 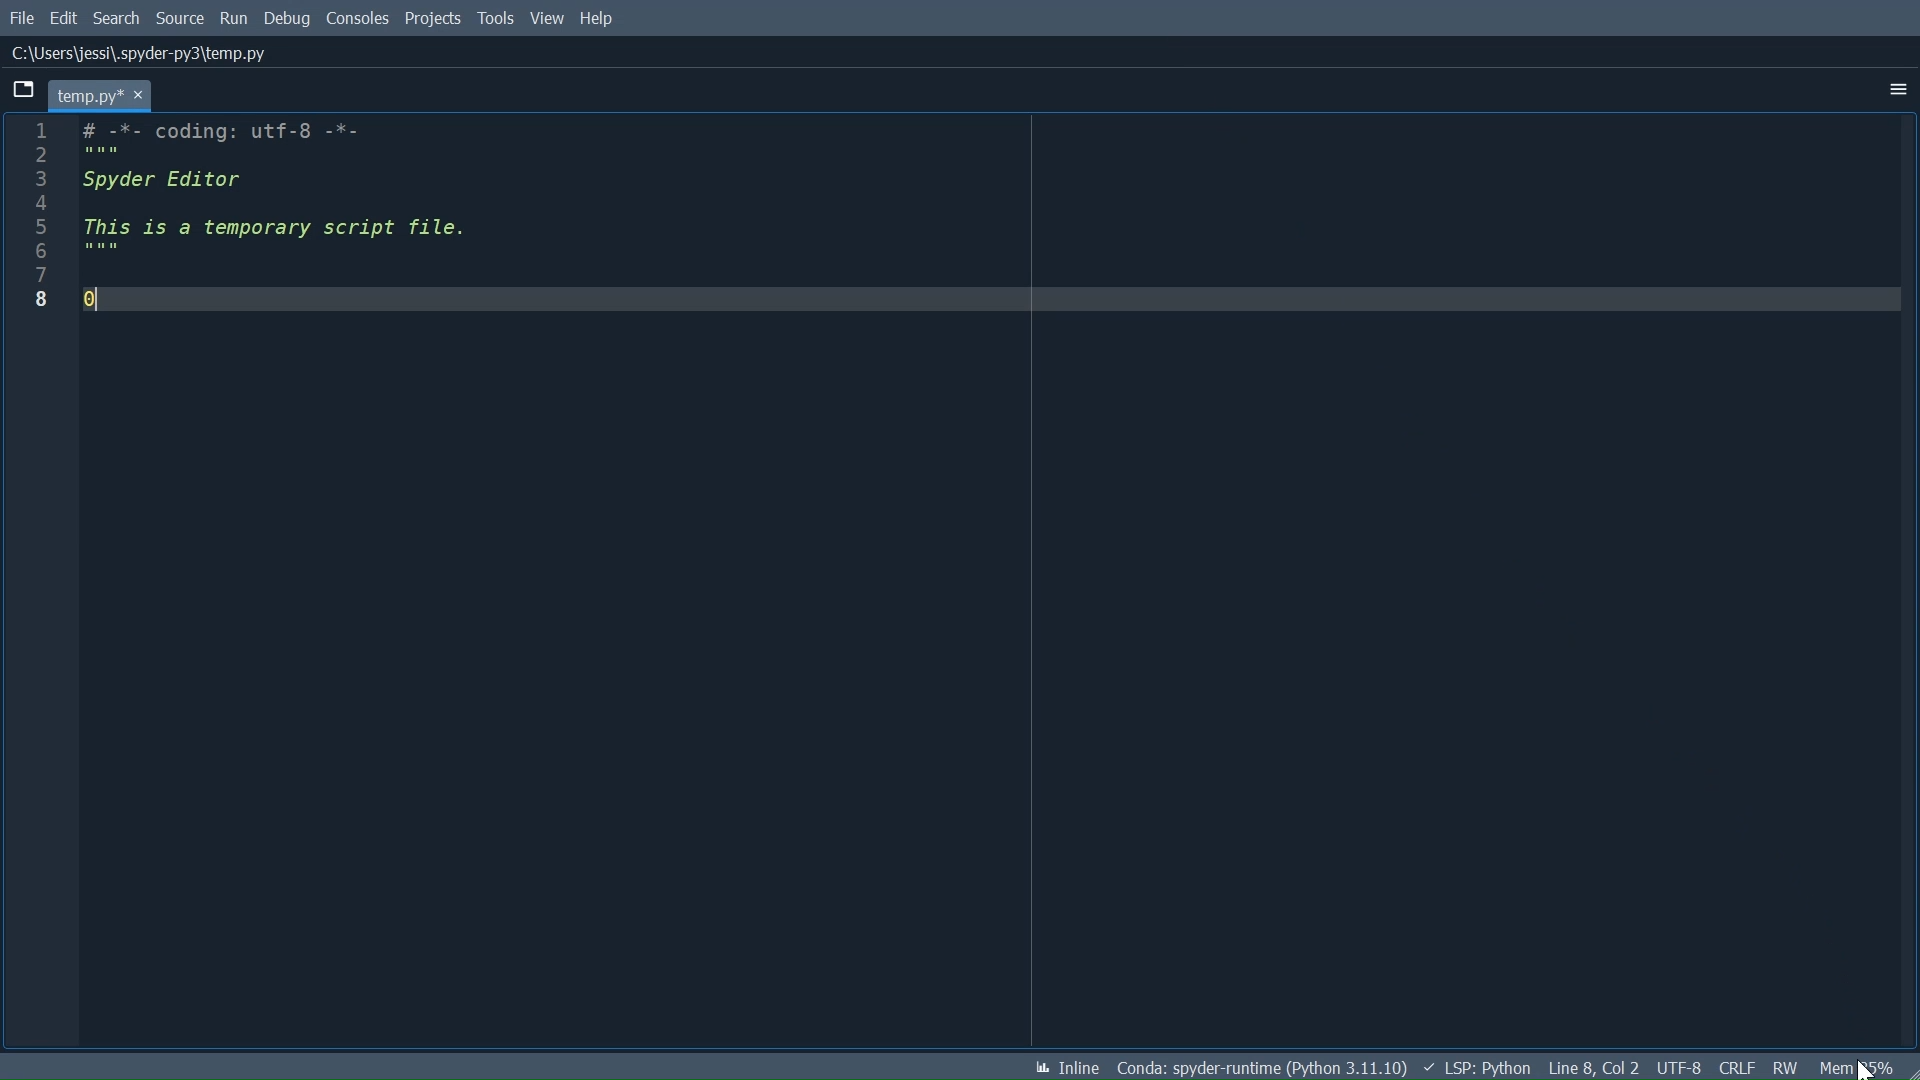 I want to click on Browse Tabs, so click(x=21, y=89).